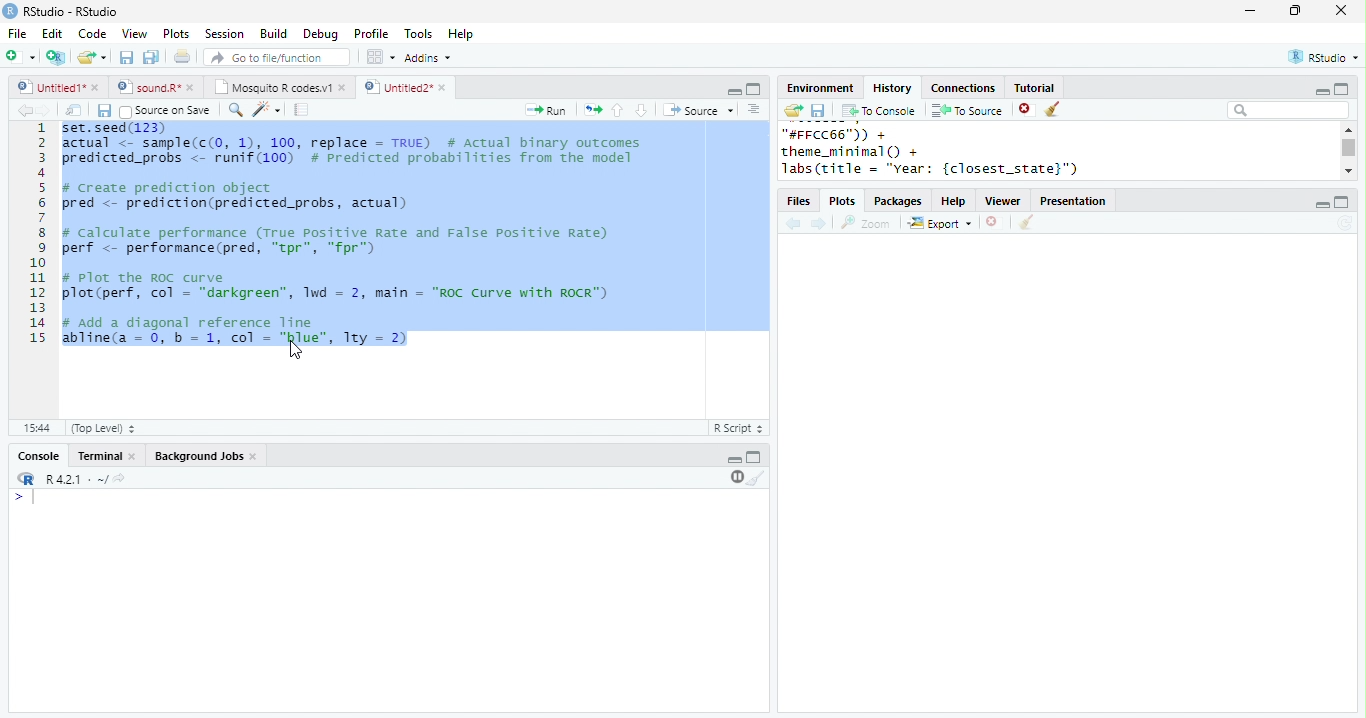 The width and height of the screenshot is (1366, 718). I want to click on refresh, so click(1345, 223).